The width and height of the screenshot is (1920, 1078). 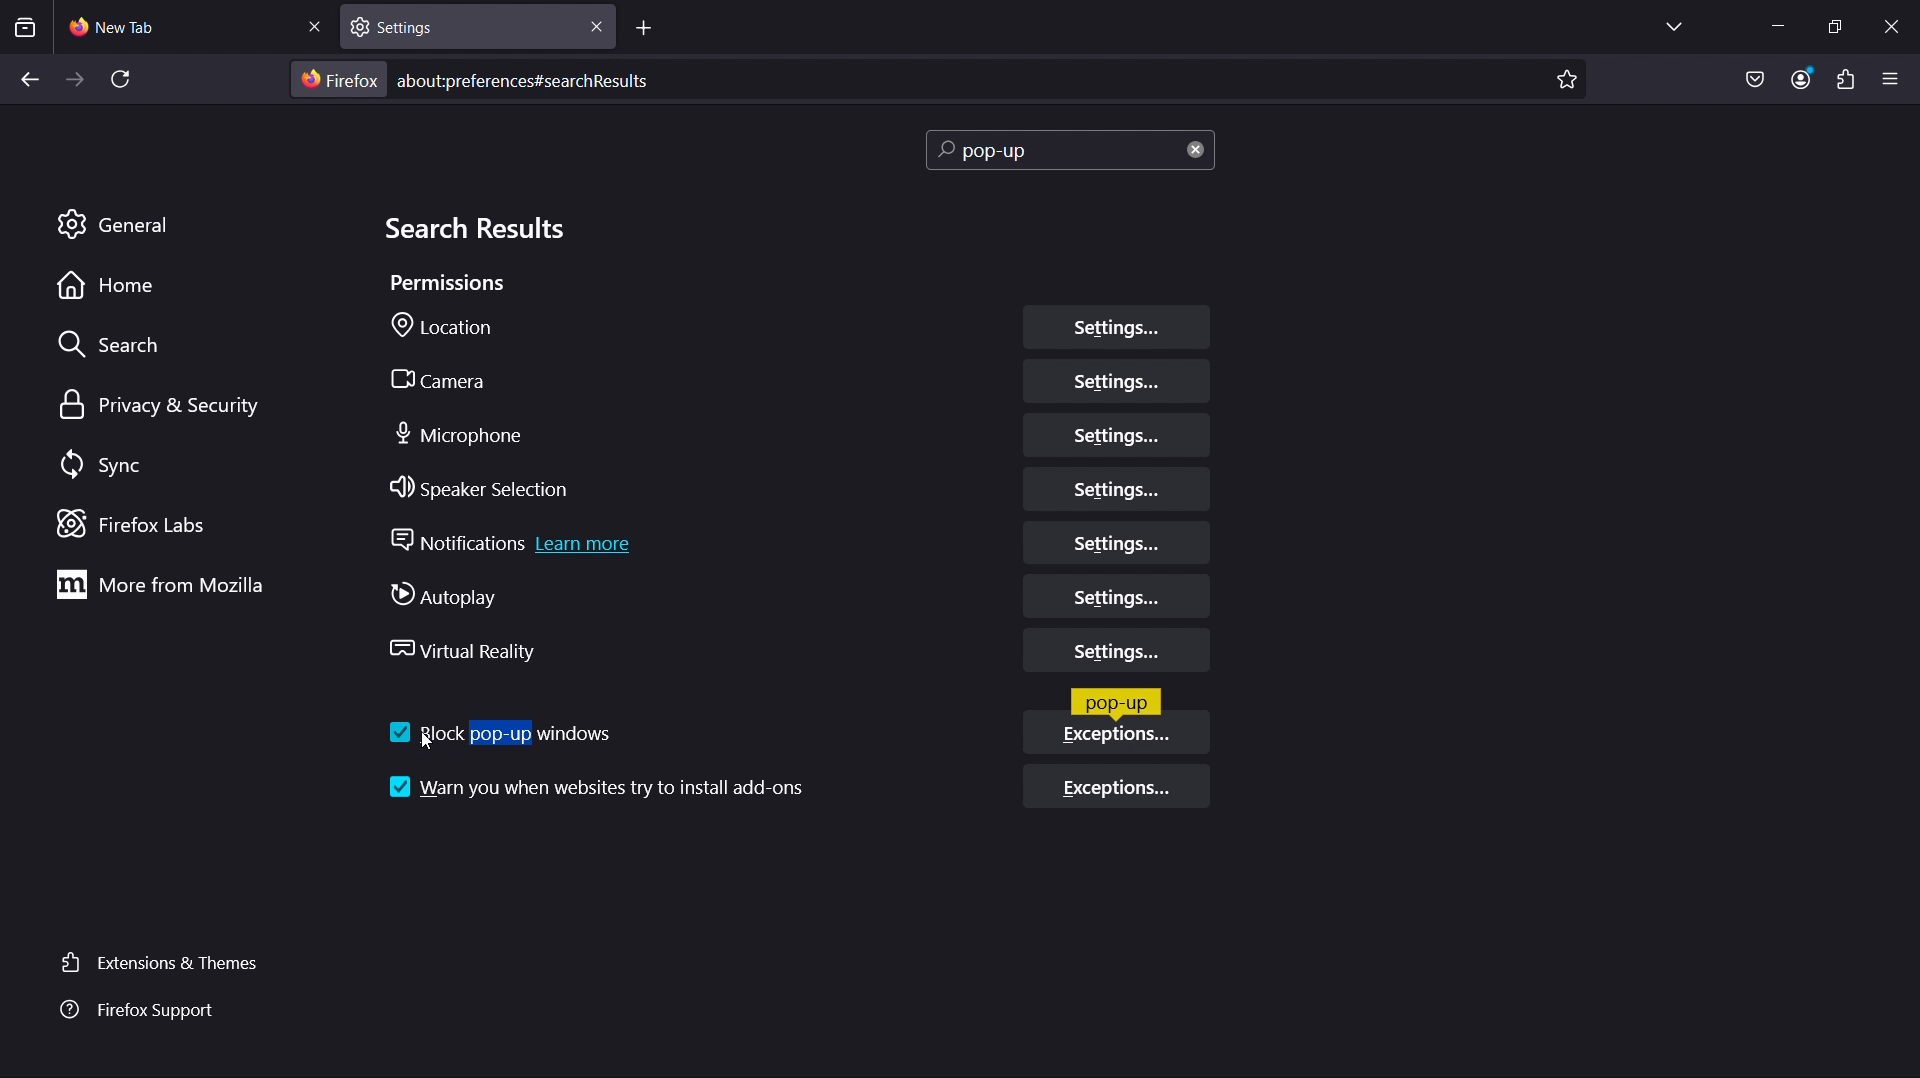 What do you see at coordinates (115, 465) in the screenshot?
I see `Sync` at bounding box center [115, 465].